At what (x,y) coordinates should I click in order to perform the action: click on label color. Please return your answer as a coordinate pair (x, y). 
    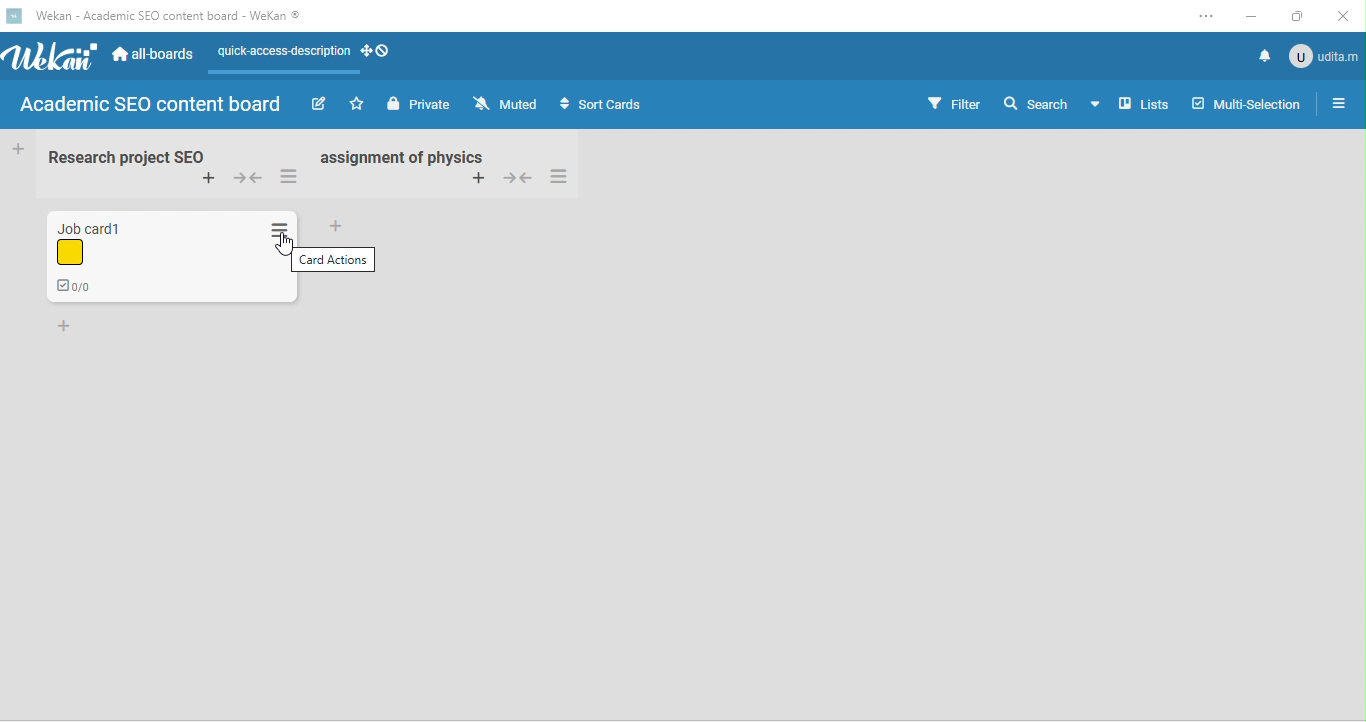
    Looking at the image, I should click on (77, 252).